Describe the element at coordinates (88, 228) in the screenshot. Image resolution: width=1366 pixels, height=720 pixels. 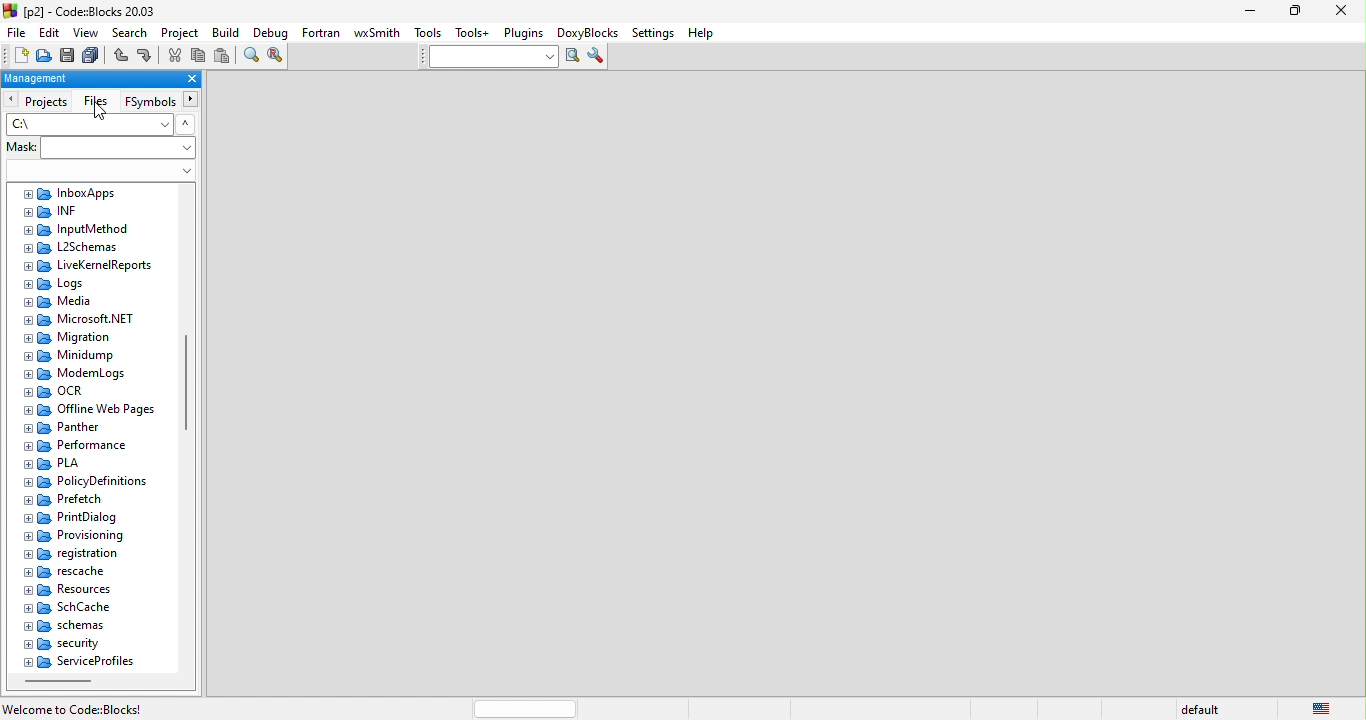
I see `input method` at that location.